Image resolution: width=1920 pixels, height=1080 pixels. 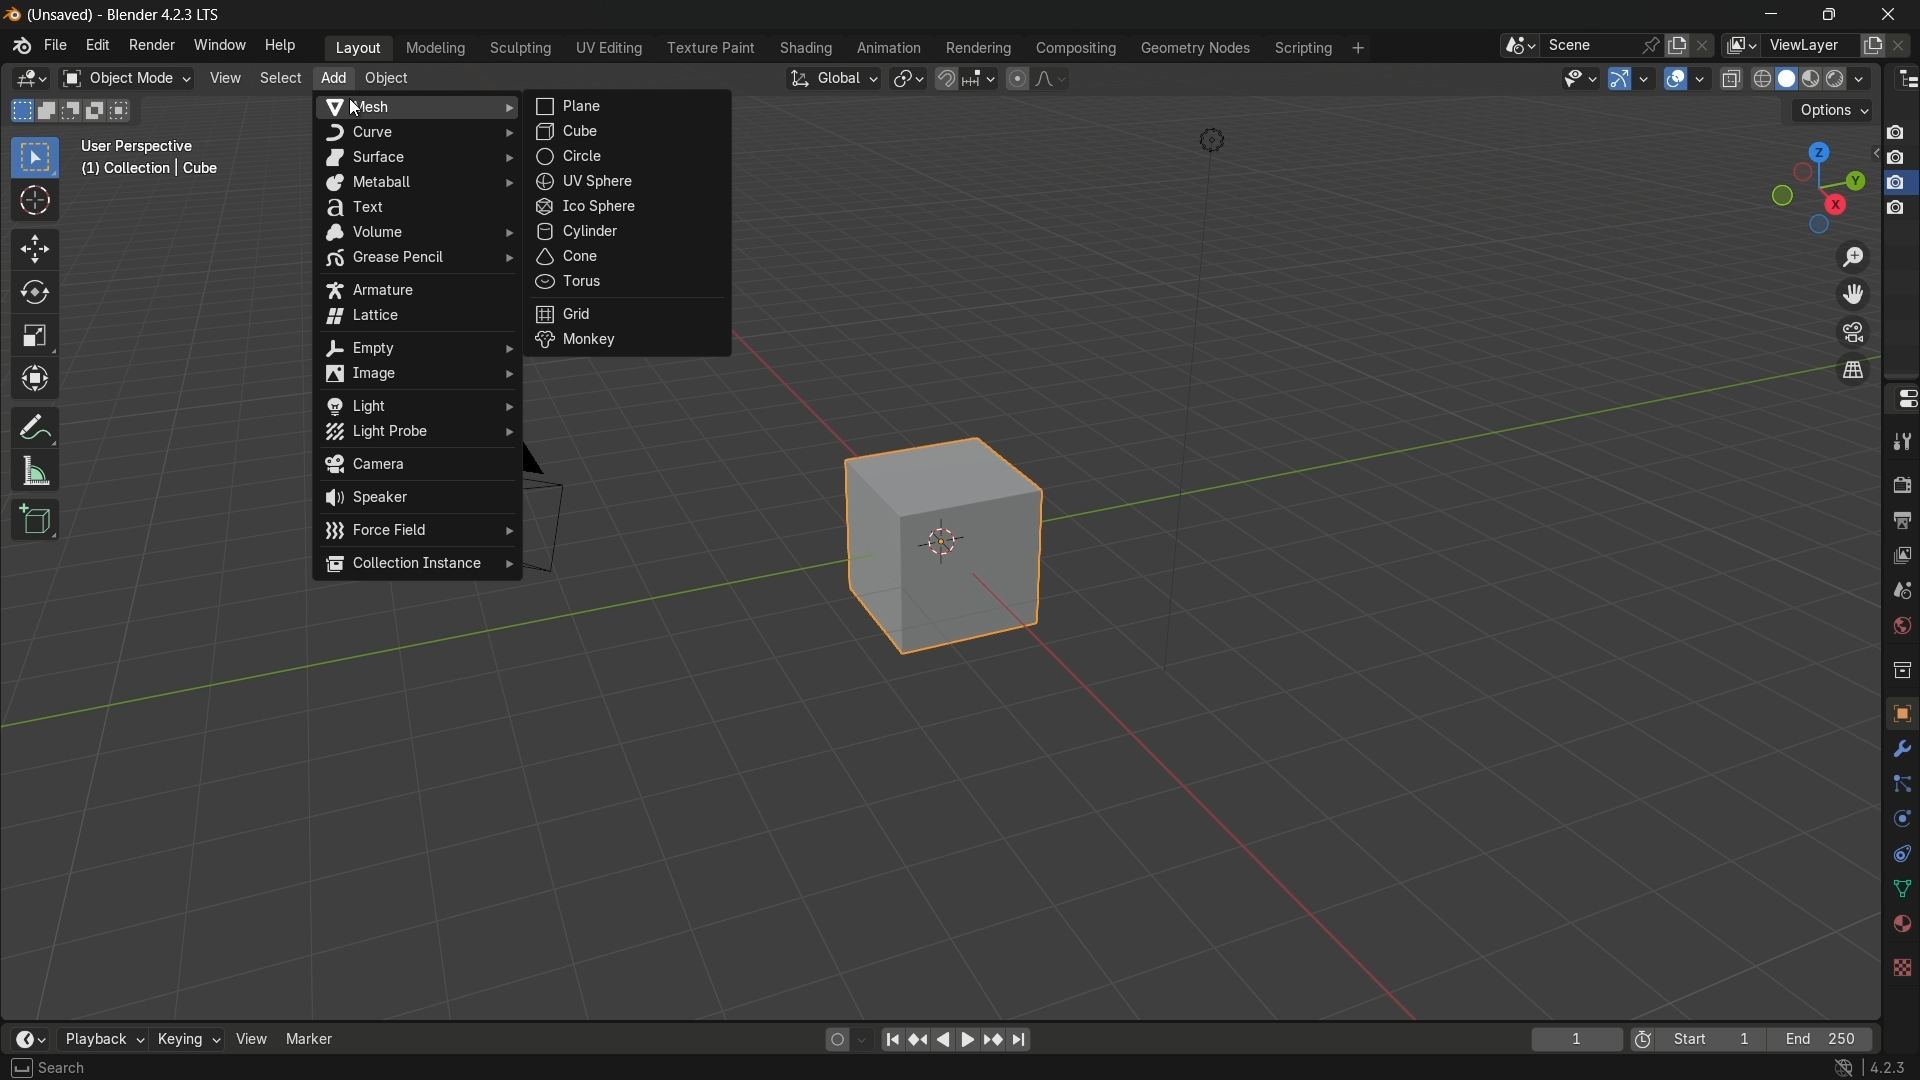 What do you see at coordinates (1899, 521) in the screenshot?
I see `output` at bounding box center [1899, 521].